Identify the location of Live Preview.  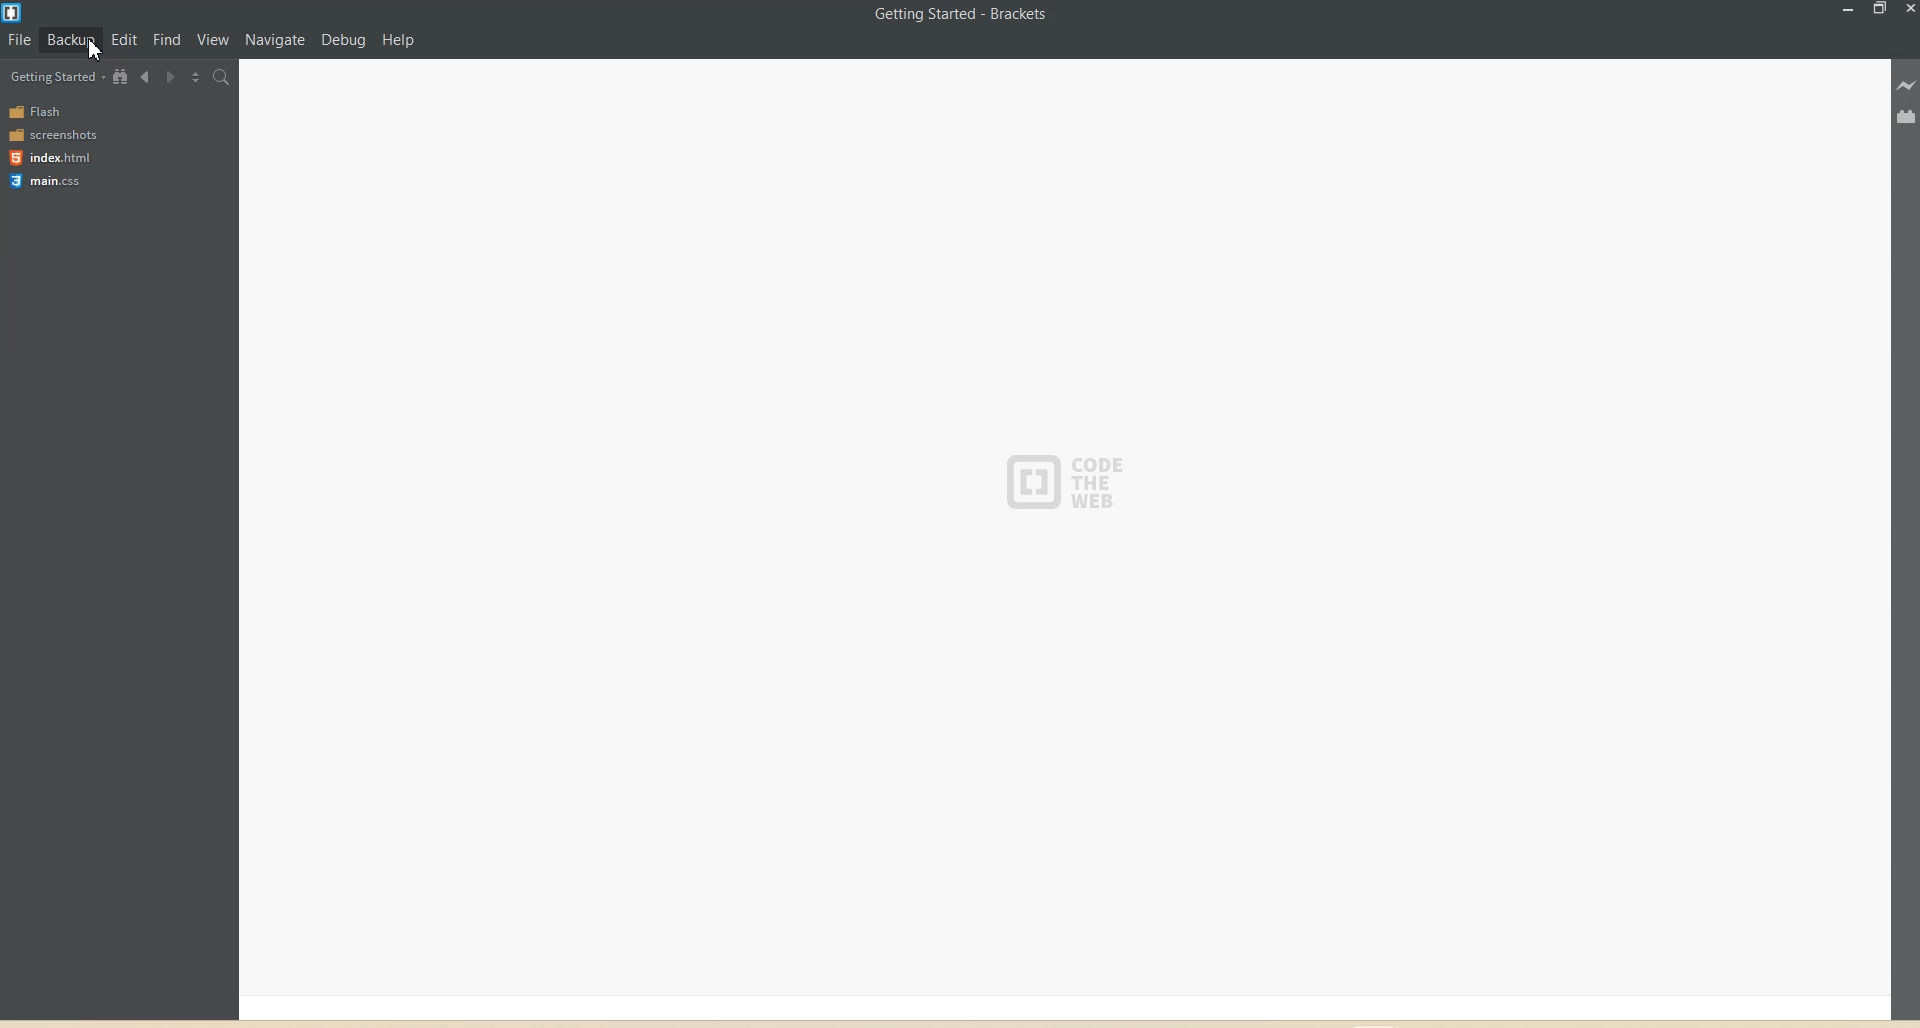
(1907, 86).